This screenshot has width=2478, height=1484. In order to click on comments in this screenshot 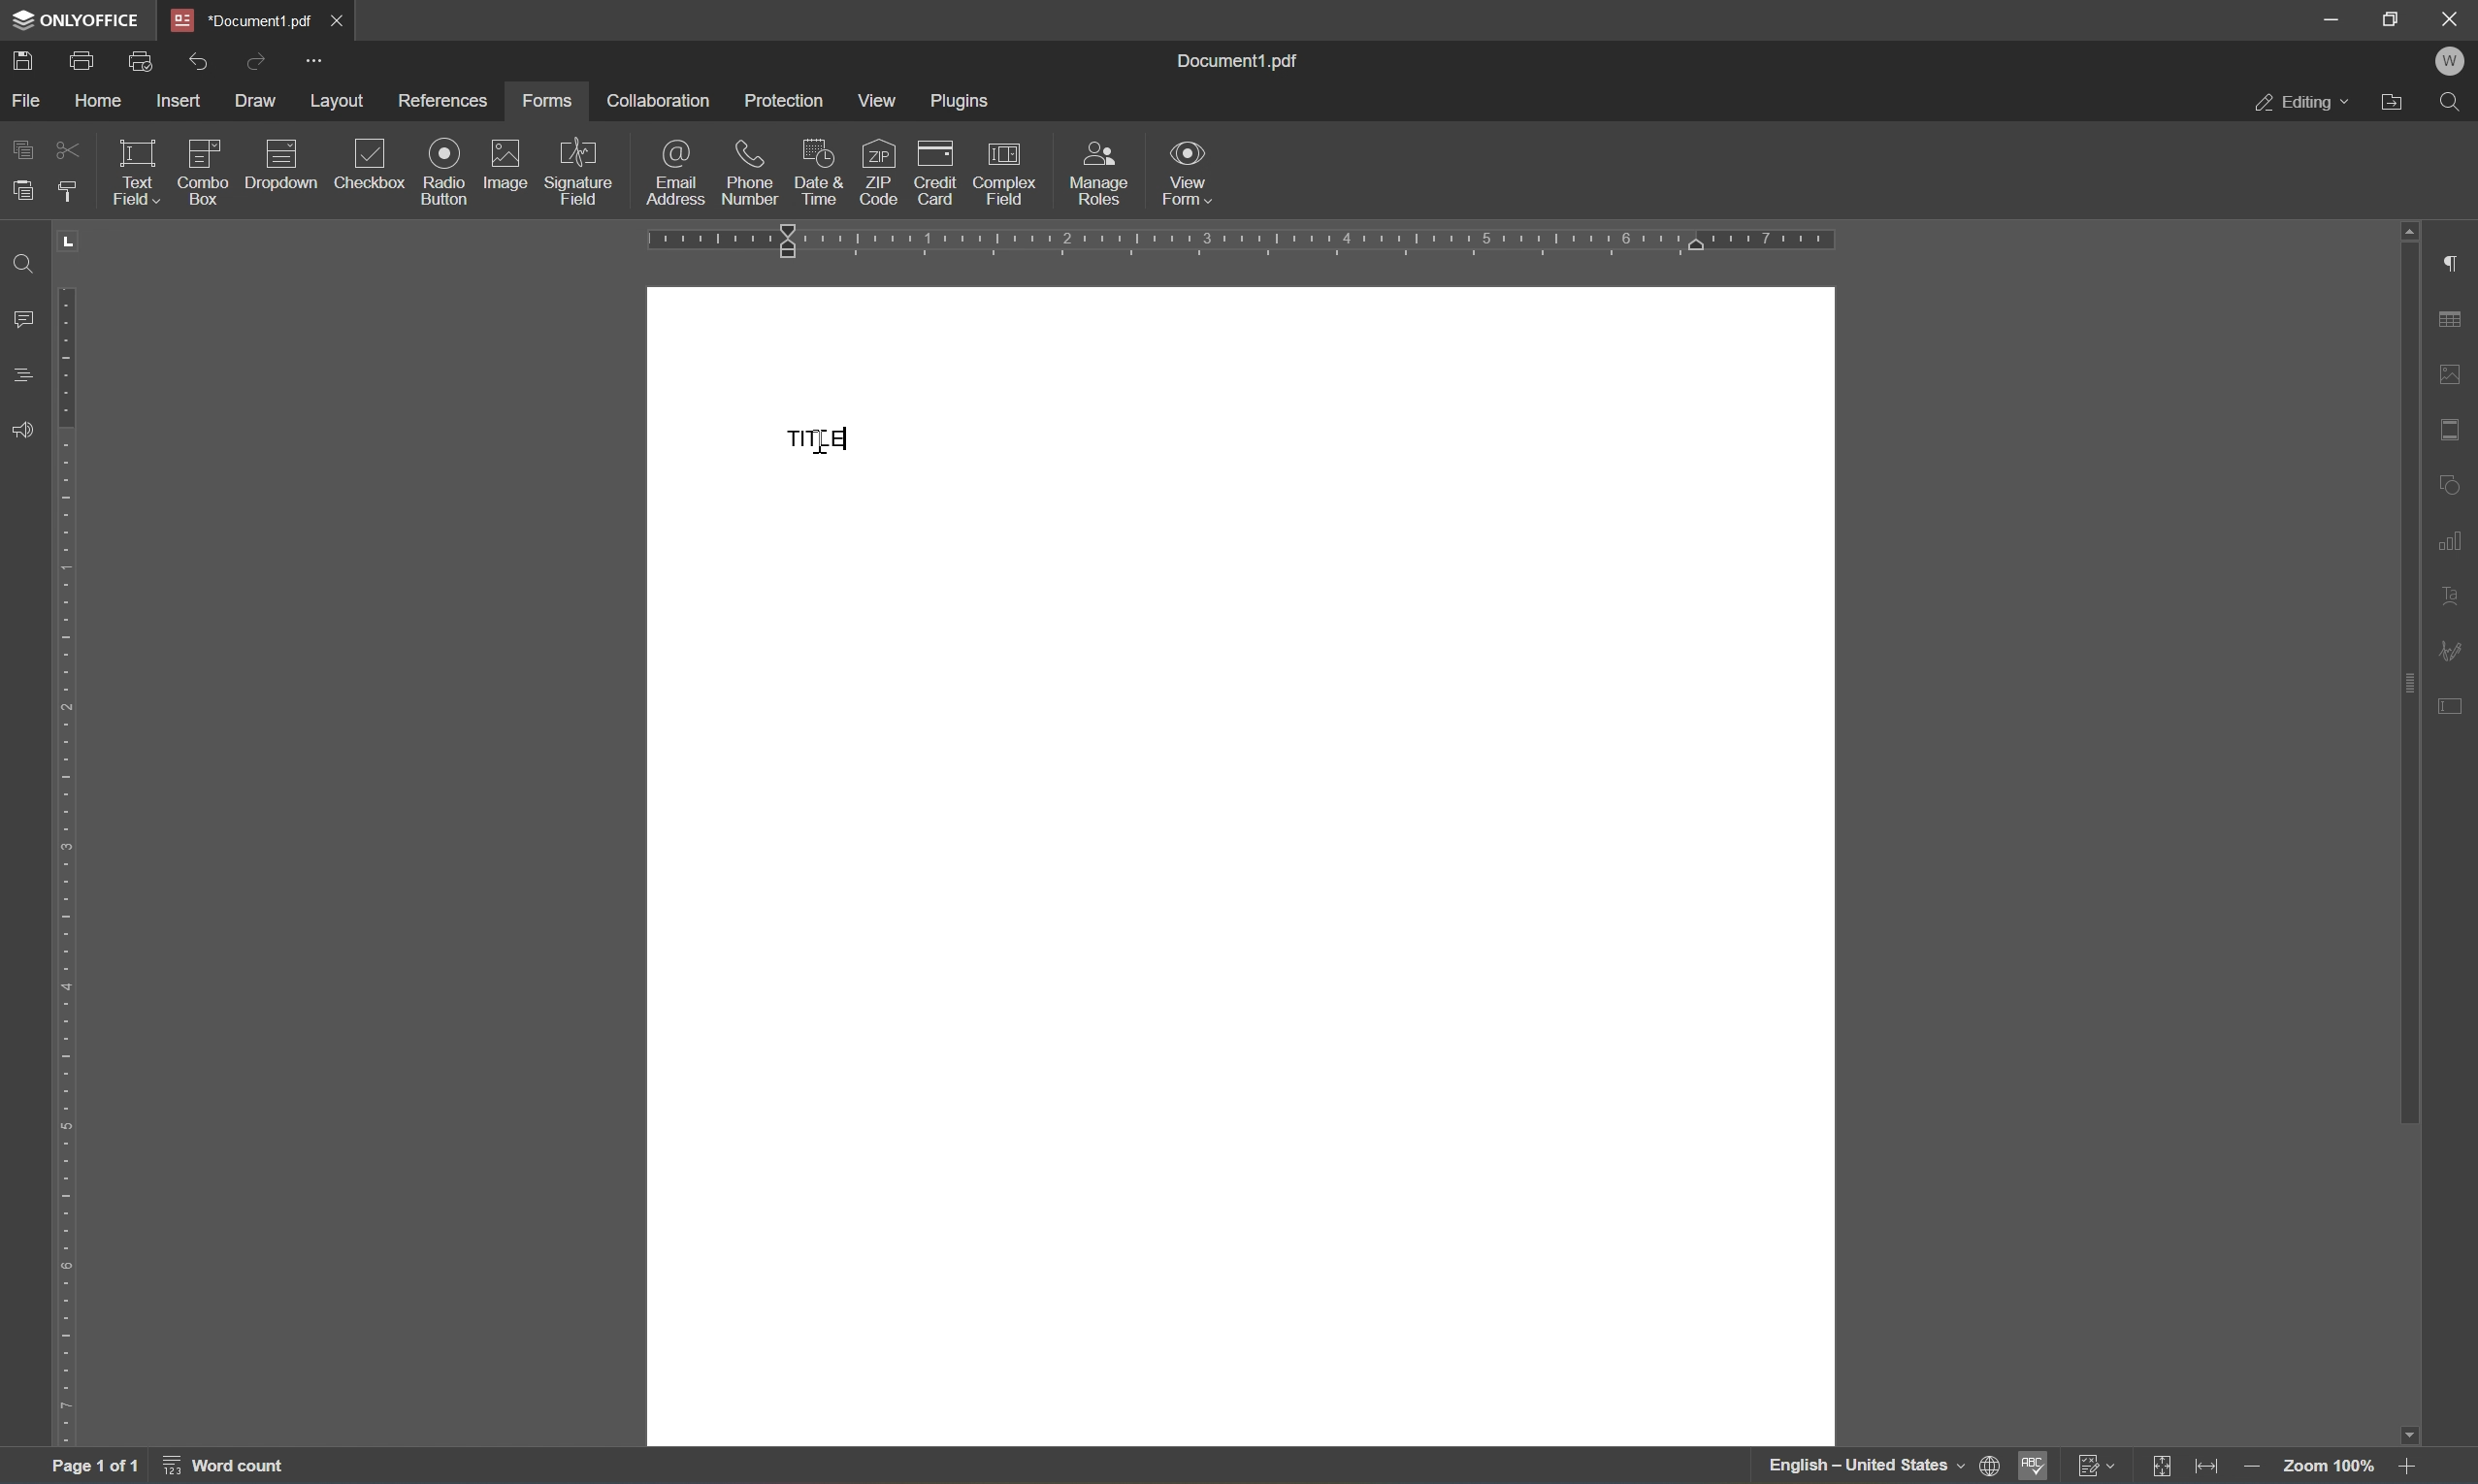, I will do `click(20, 320)`.